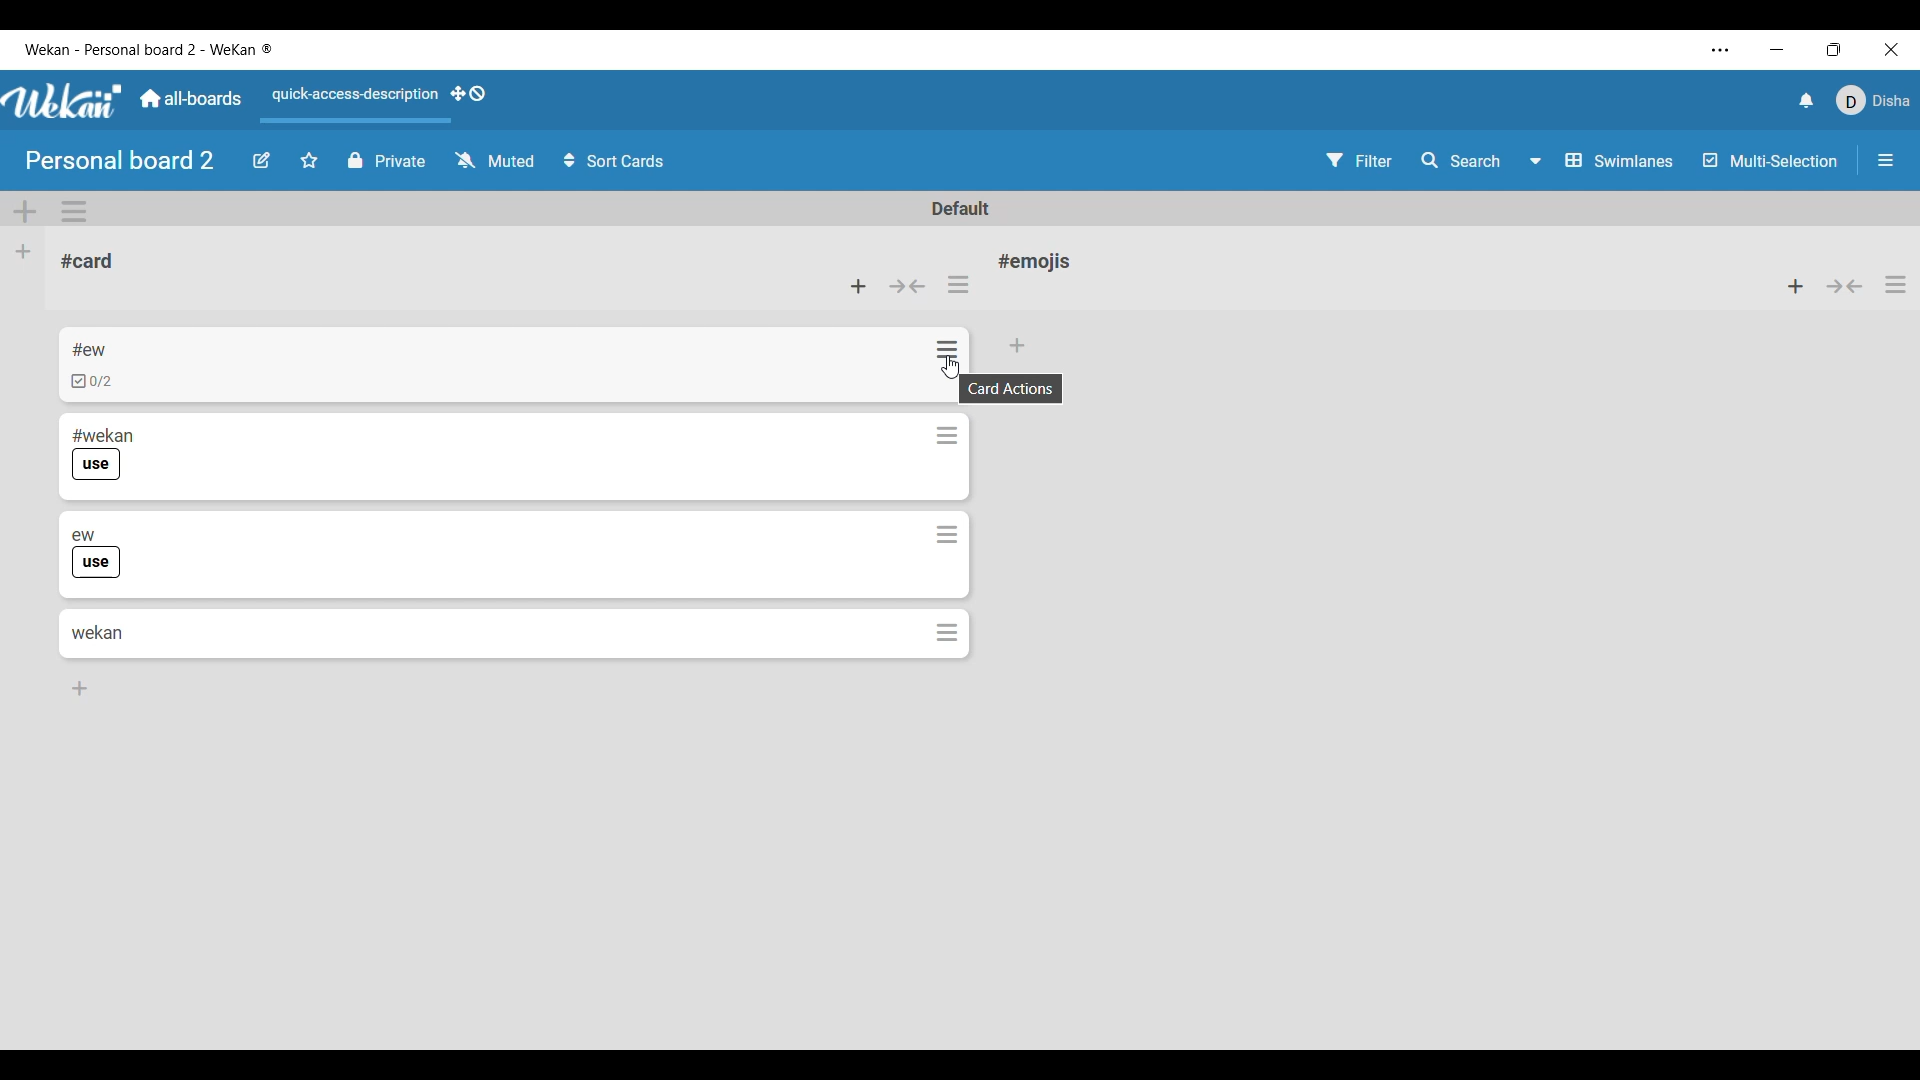  I want to click on Watch options, so click(496, 160).